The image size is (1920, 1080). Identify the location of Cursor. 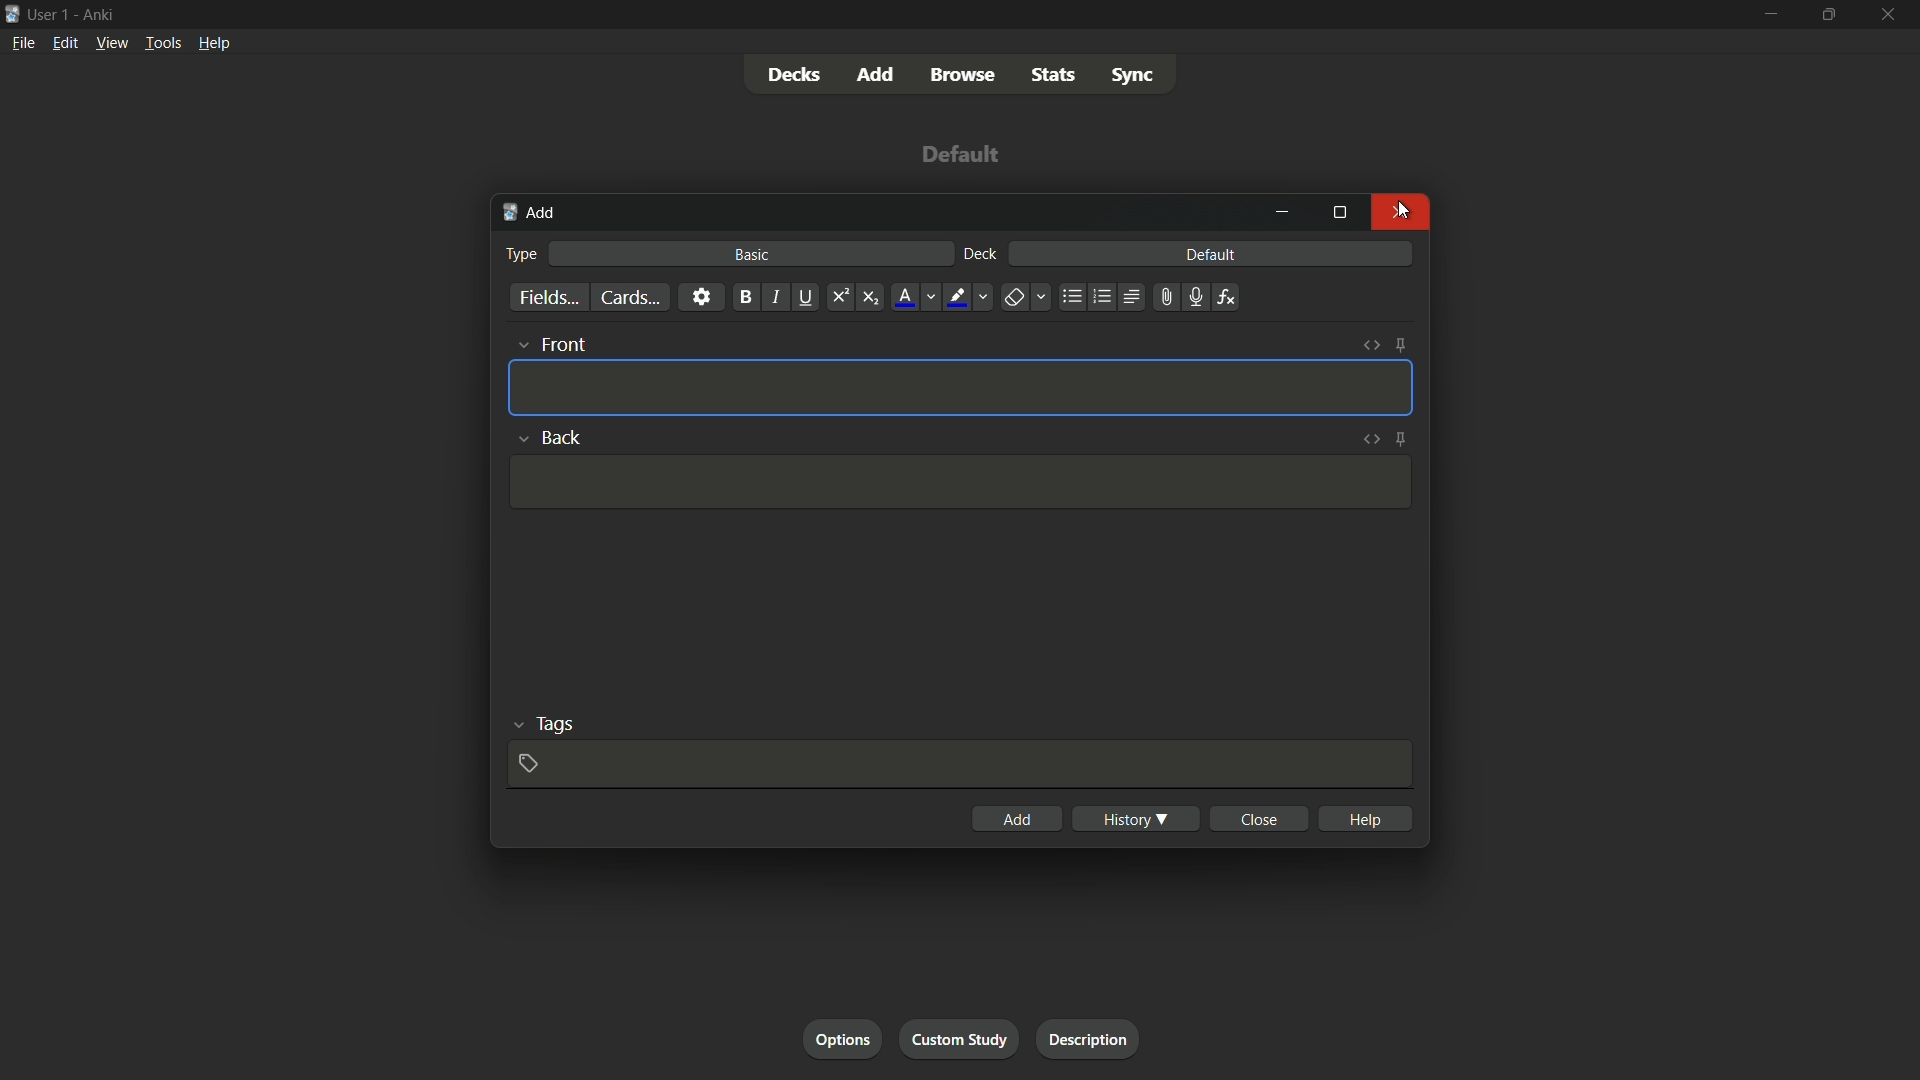
(1407, 211).